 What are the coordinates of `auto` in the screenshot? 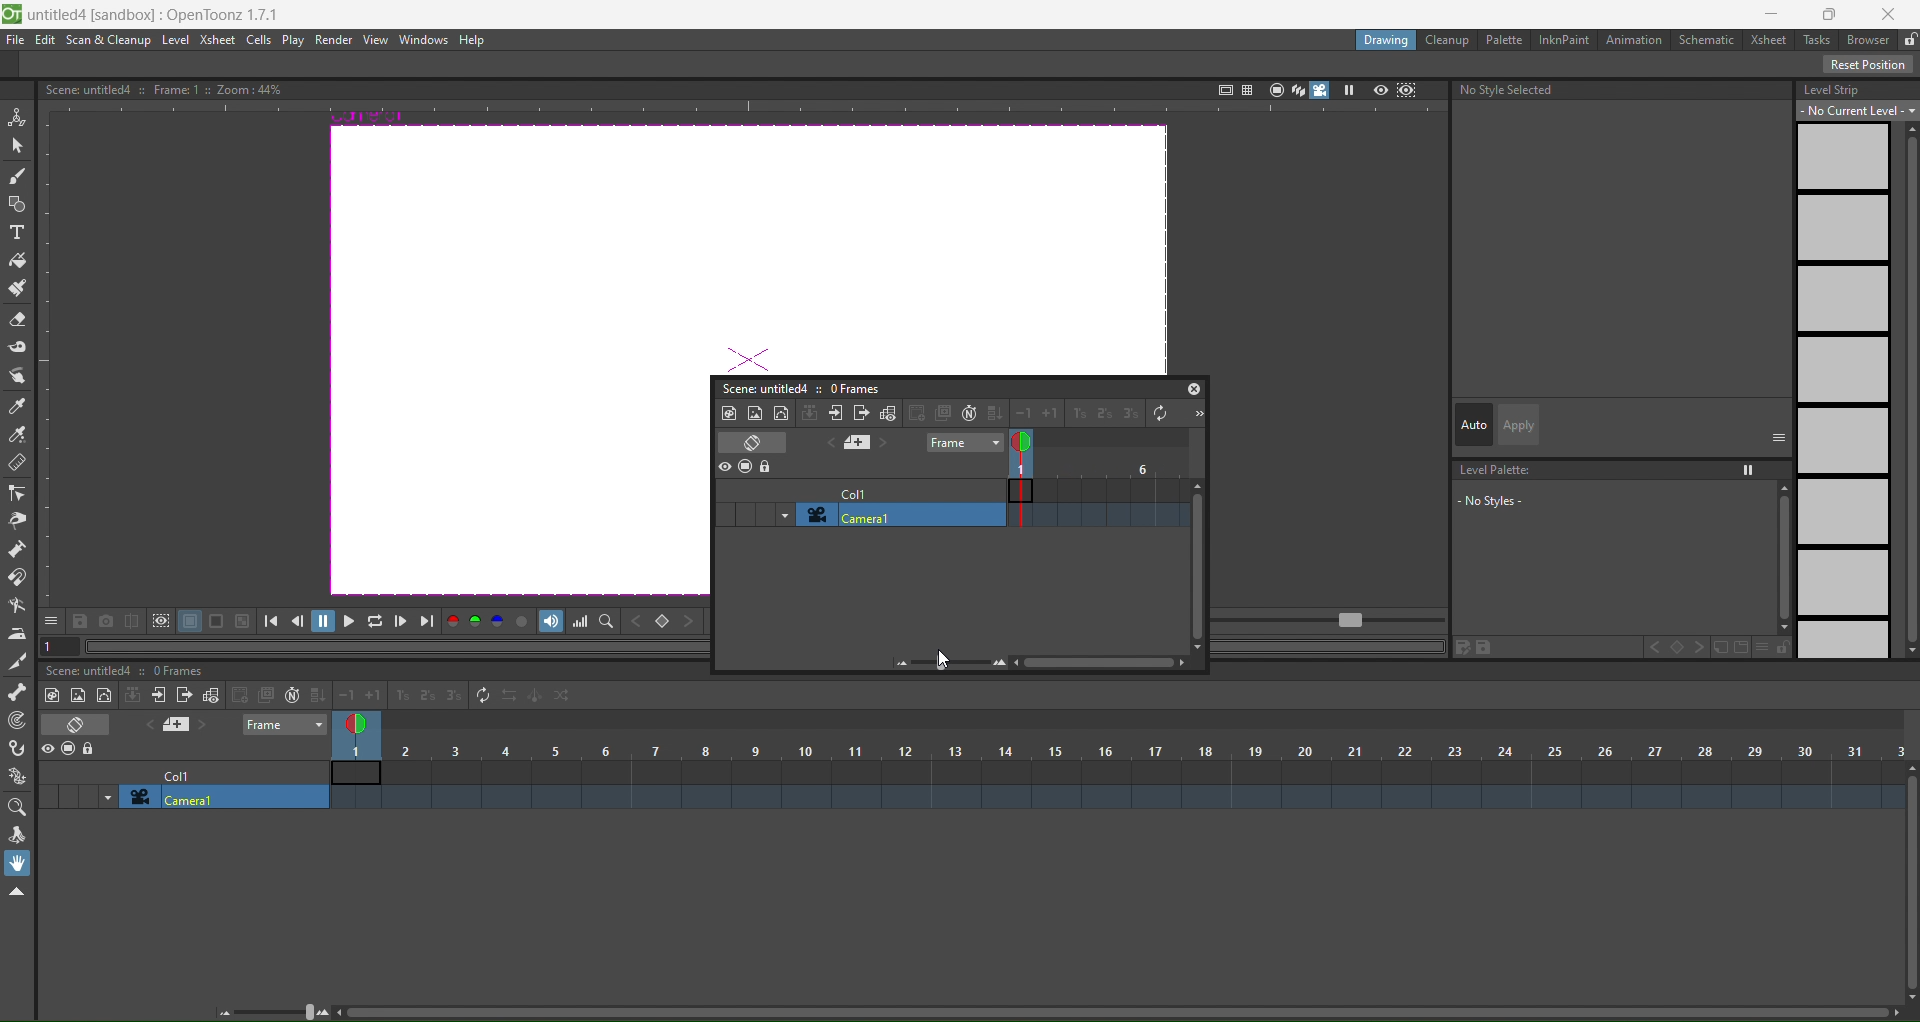 It's located at (1474, 426).